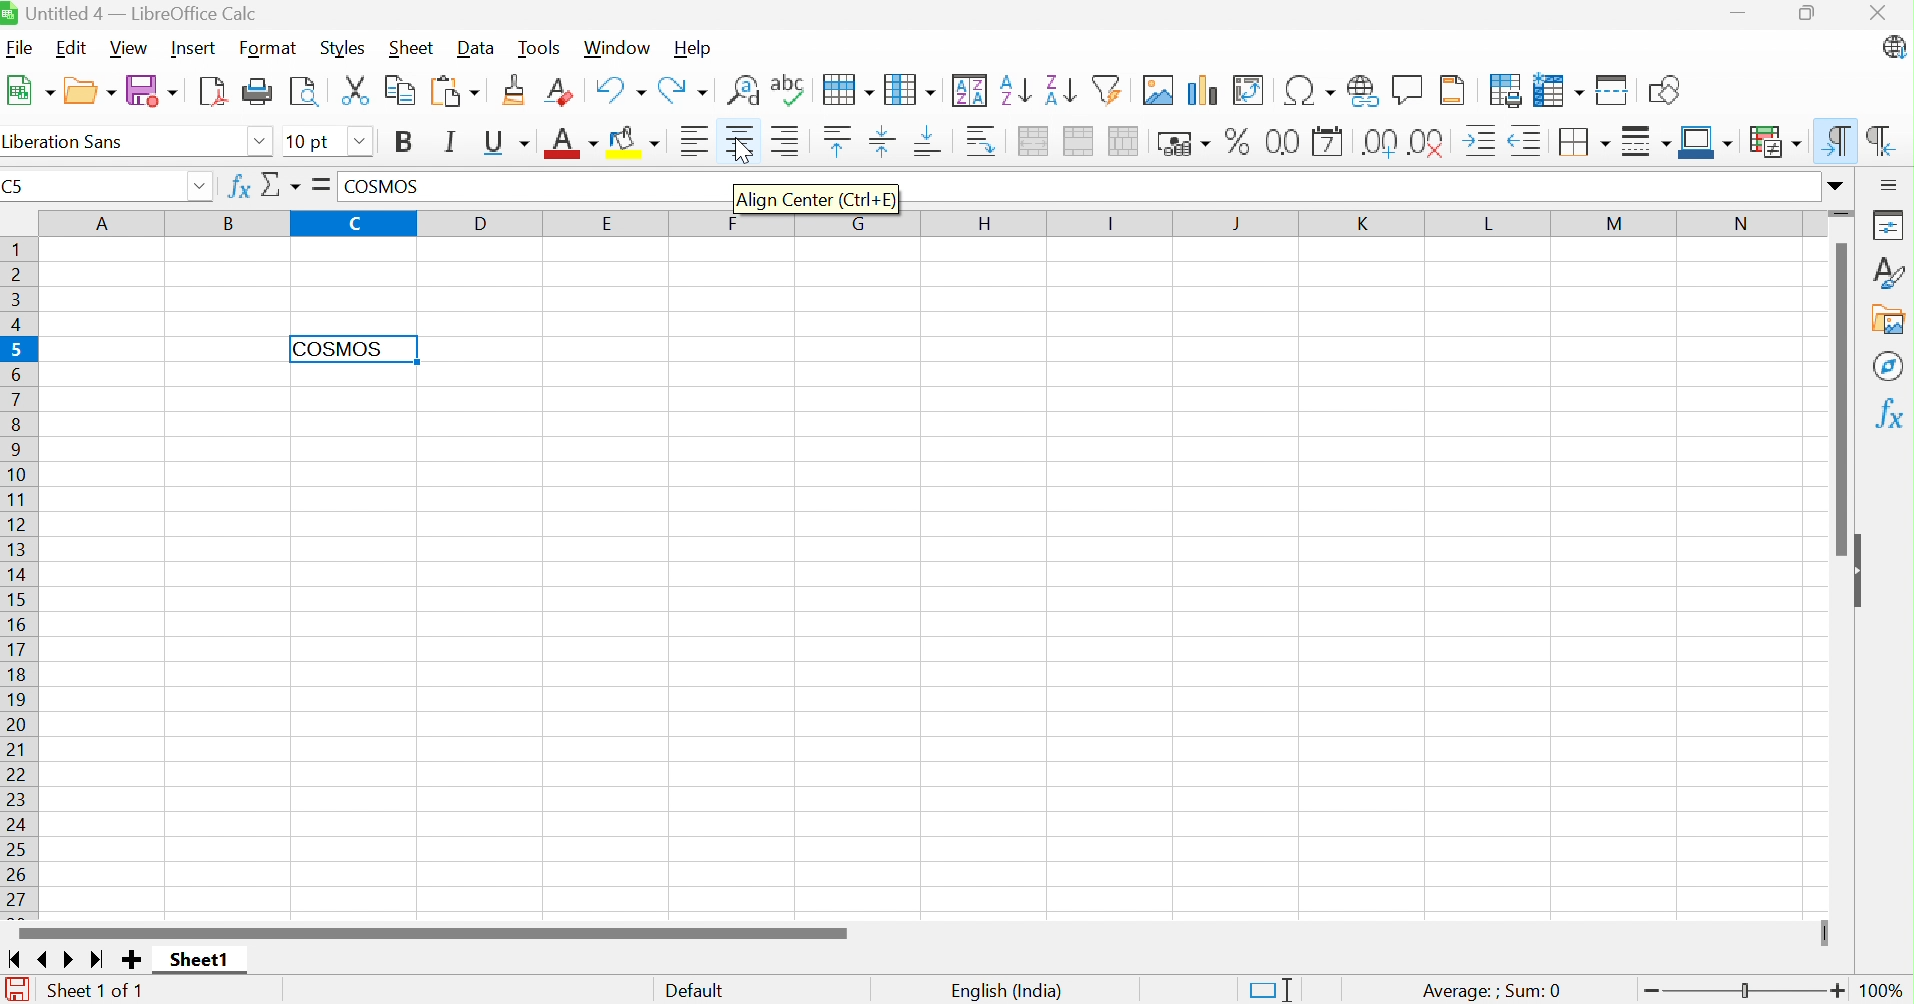 Image resolution: width=1914 pixels, height=1004 pixels. What do you see at coordinates (303, 92) in the screenshot?
I see `Toggle Print Preview` at bounding box center [303, 92].